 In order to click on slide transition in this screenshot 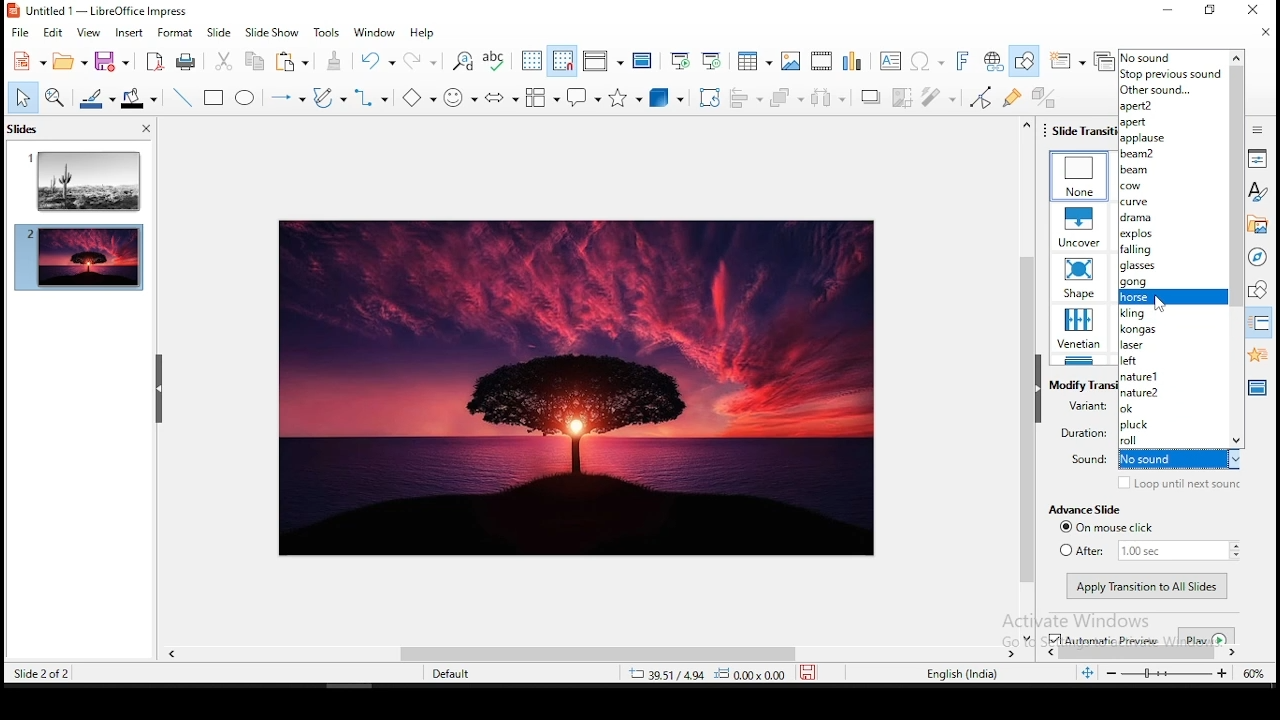, I will do `click(1084, 129)`.